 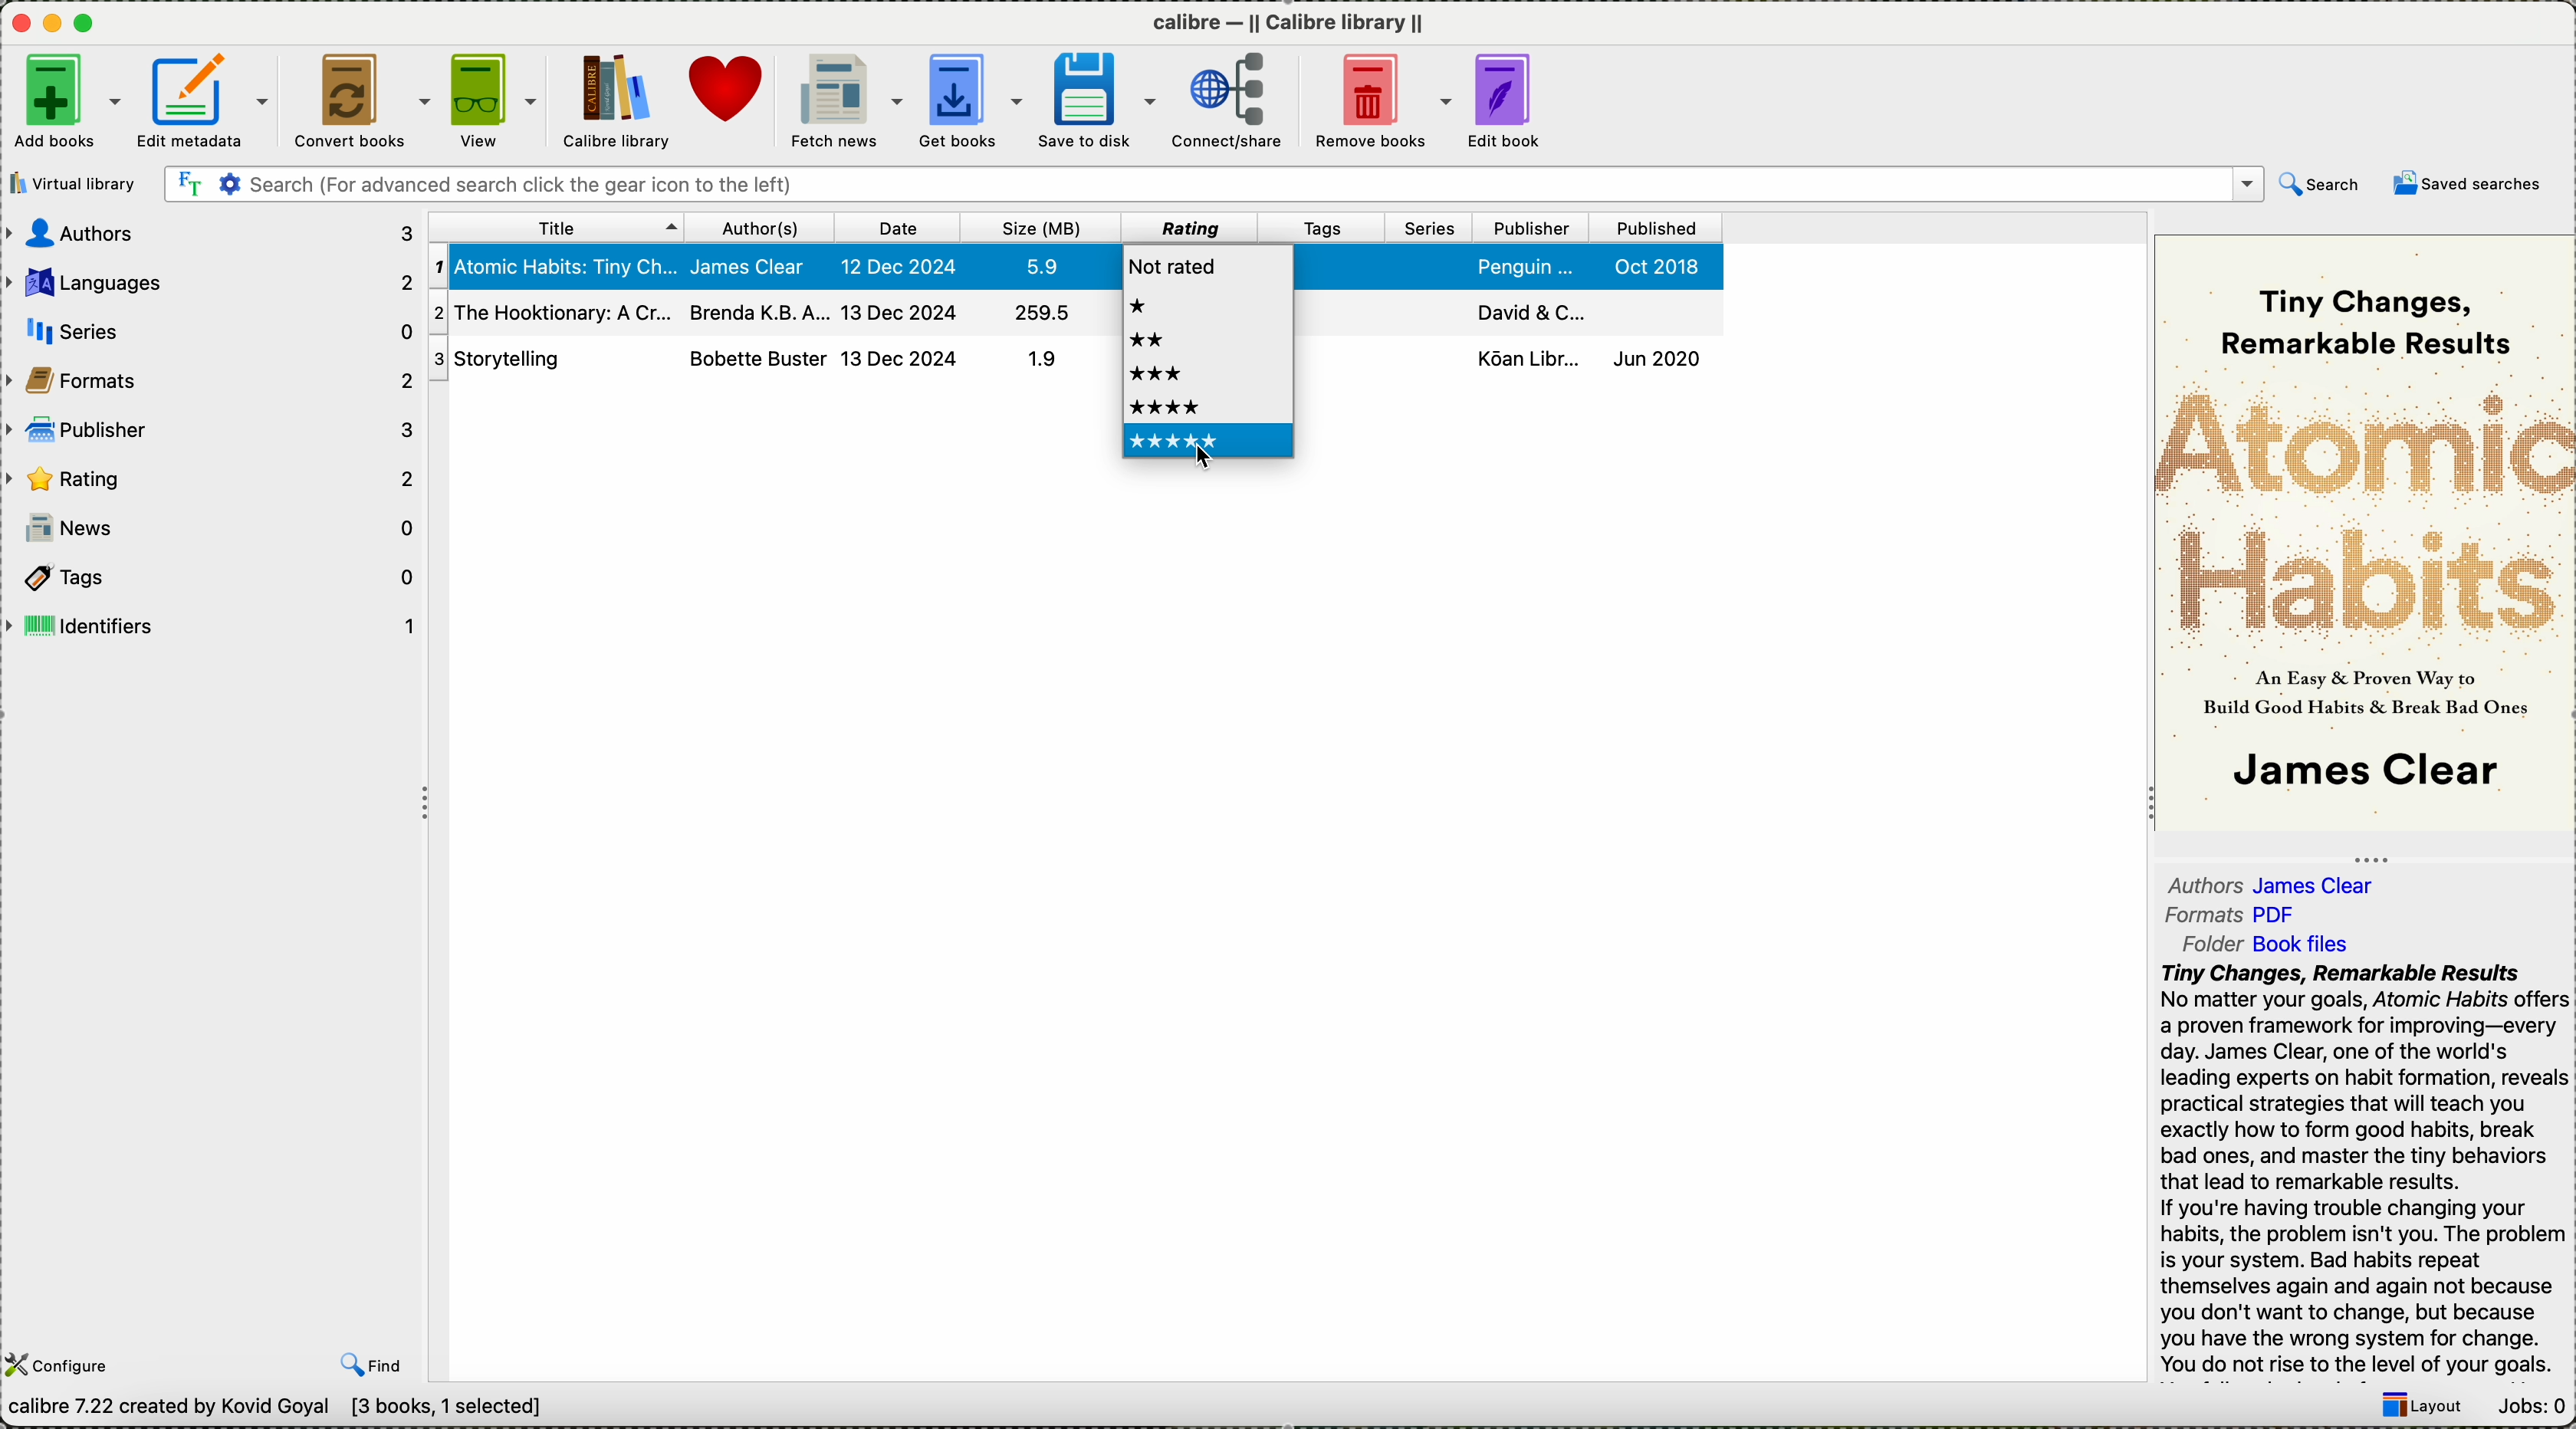 I want to click on rating, so click(x=211, y=476).